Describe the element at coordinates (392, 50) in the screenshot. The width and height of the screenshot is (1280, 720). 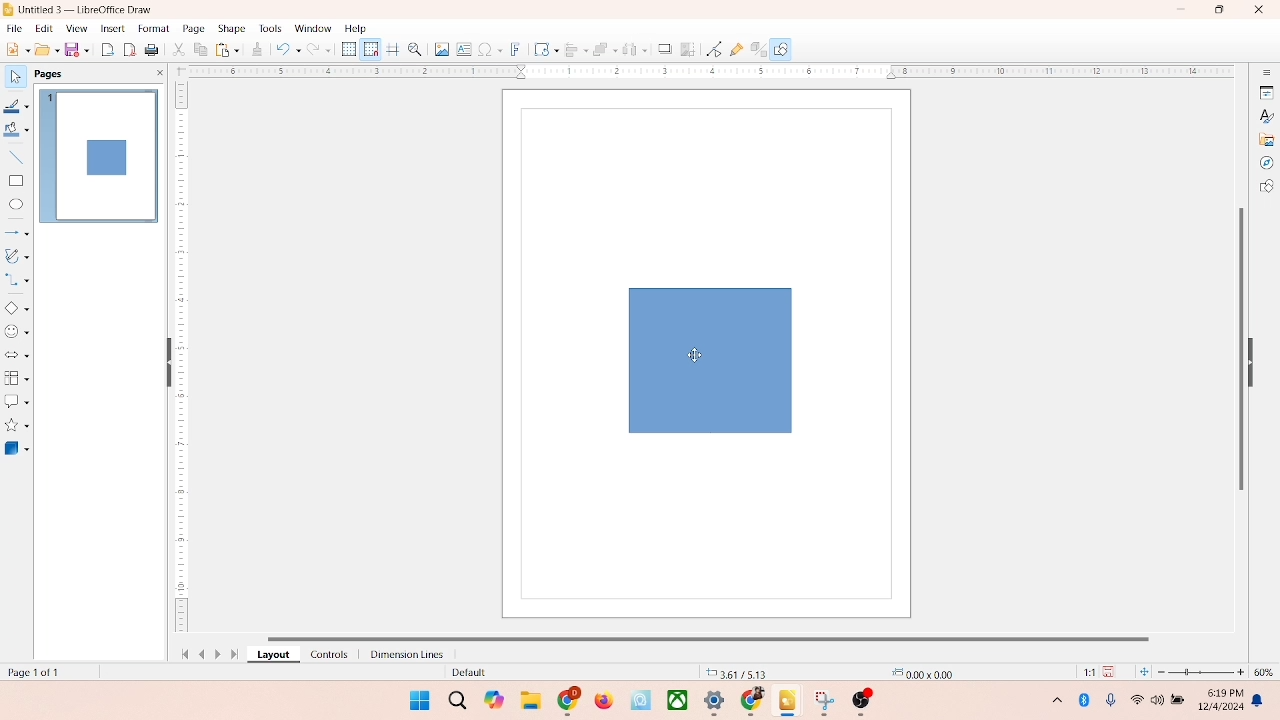
I see `helplines` at that location.